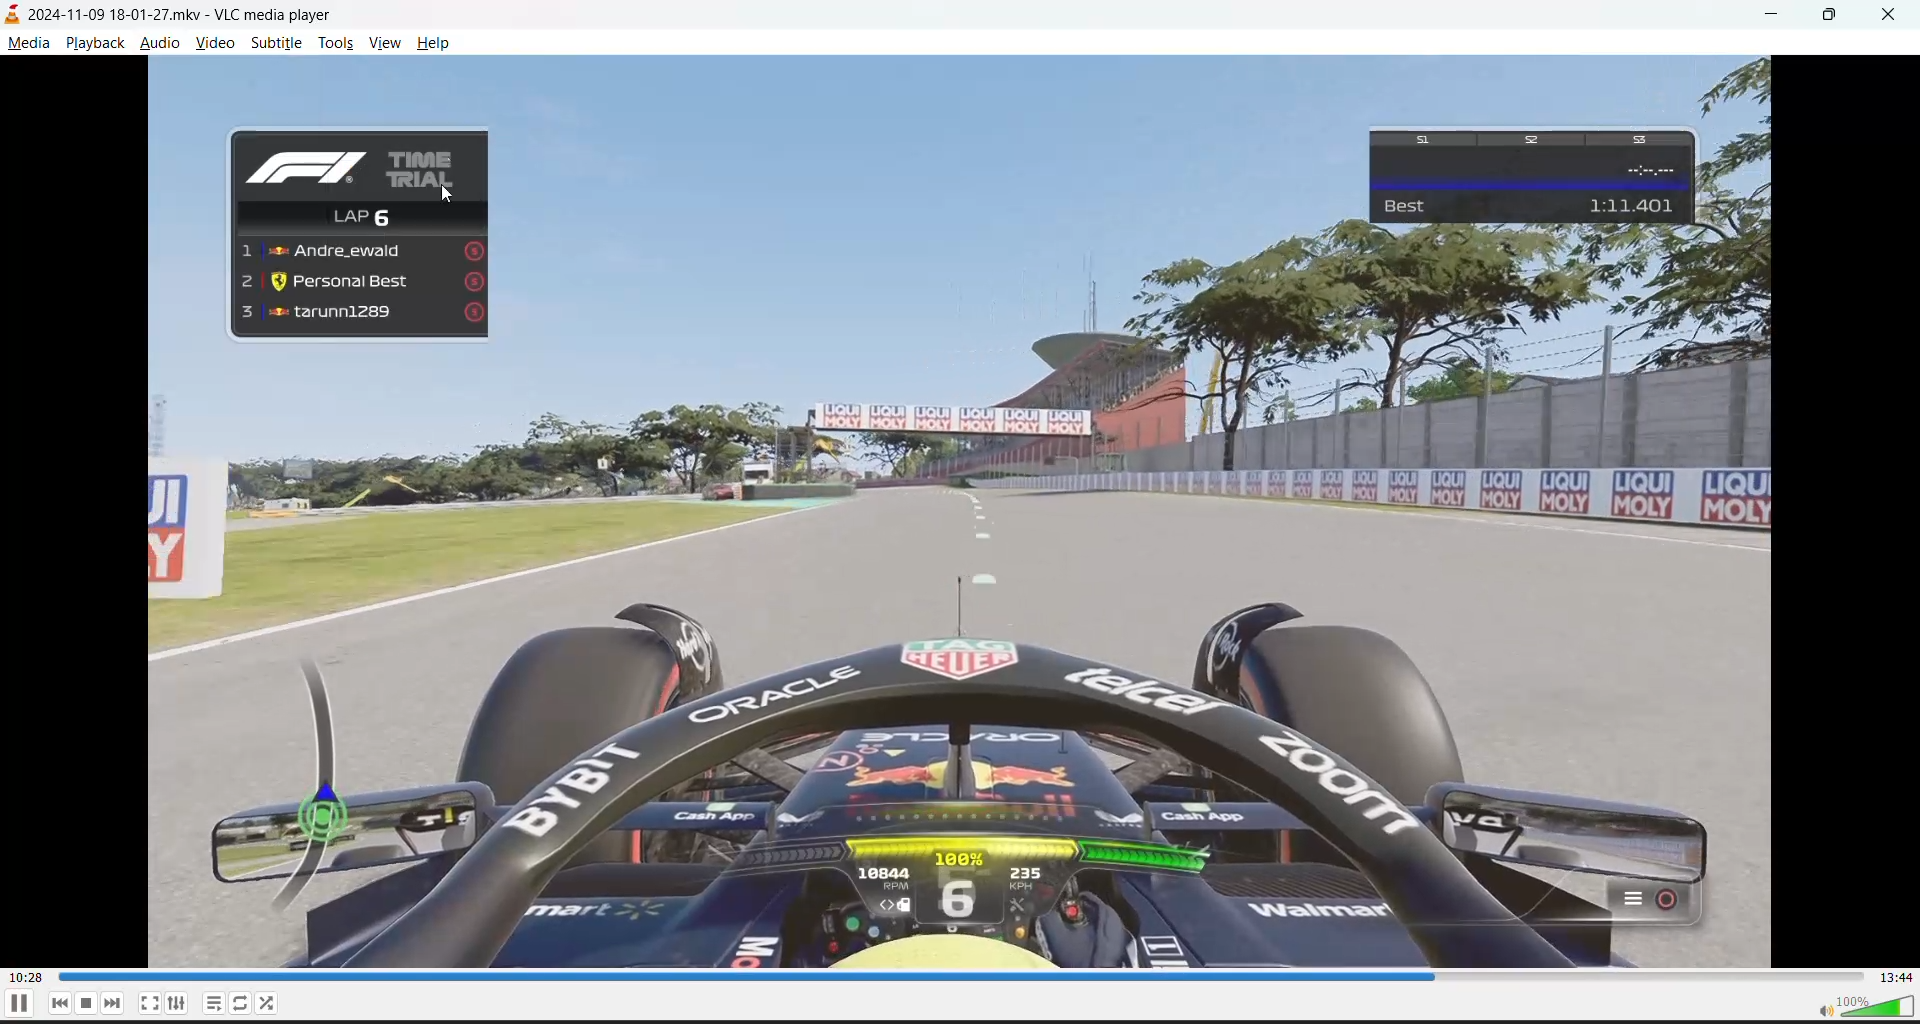 The width and height of the screenshot is (1920, 1024). What do you see at coordinates (964, 673) in the screenshot?
I see `preview` at bounding box center [964, 673].